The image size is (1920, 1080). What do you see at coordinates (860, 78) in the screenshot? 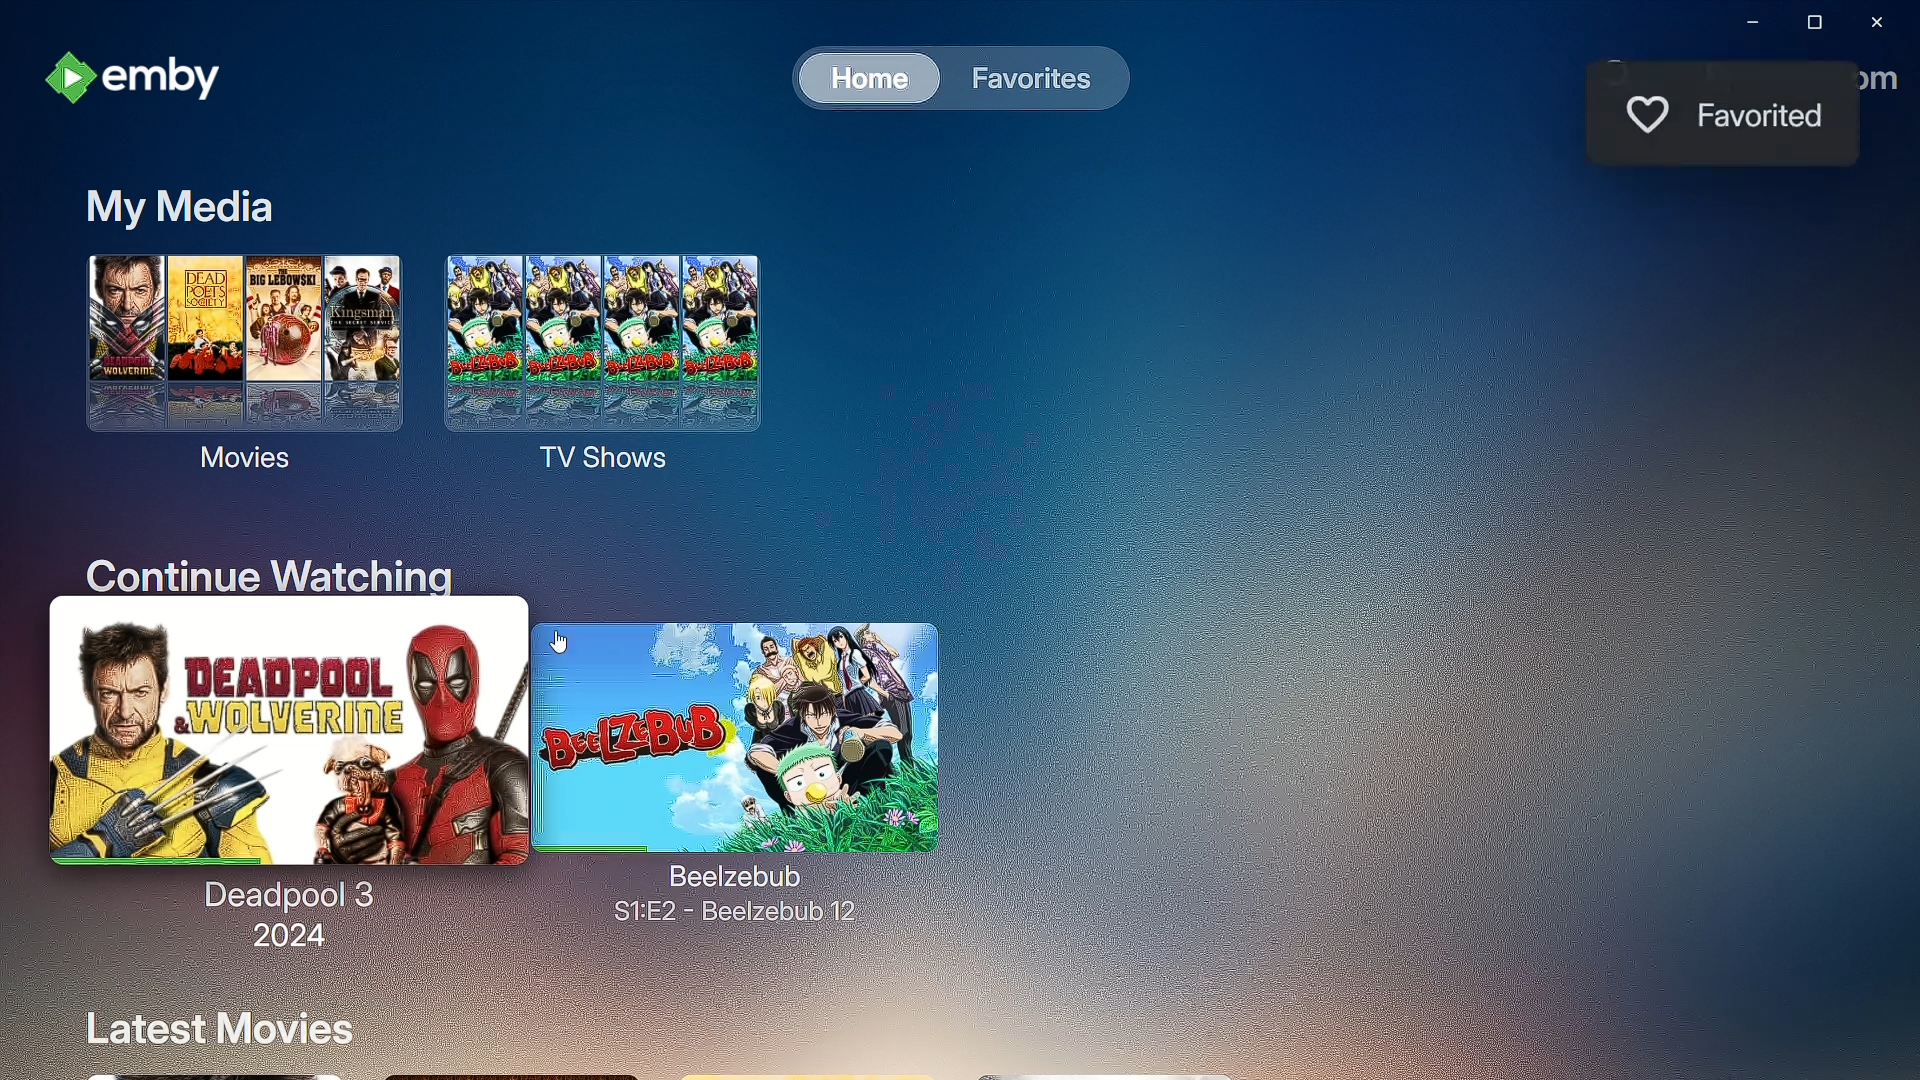
I see `Home` at bounding box center [860, 78].